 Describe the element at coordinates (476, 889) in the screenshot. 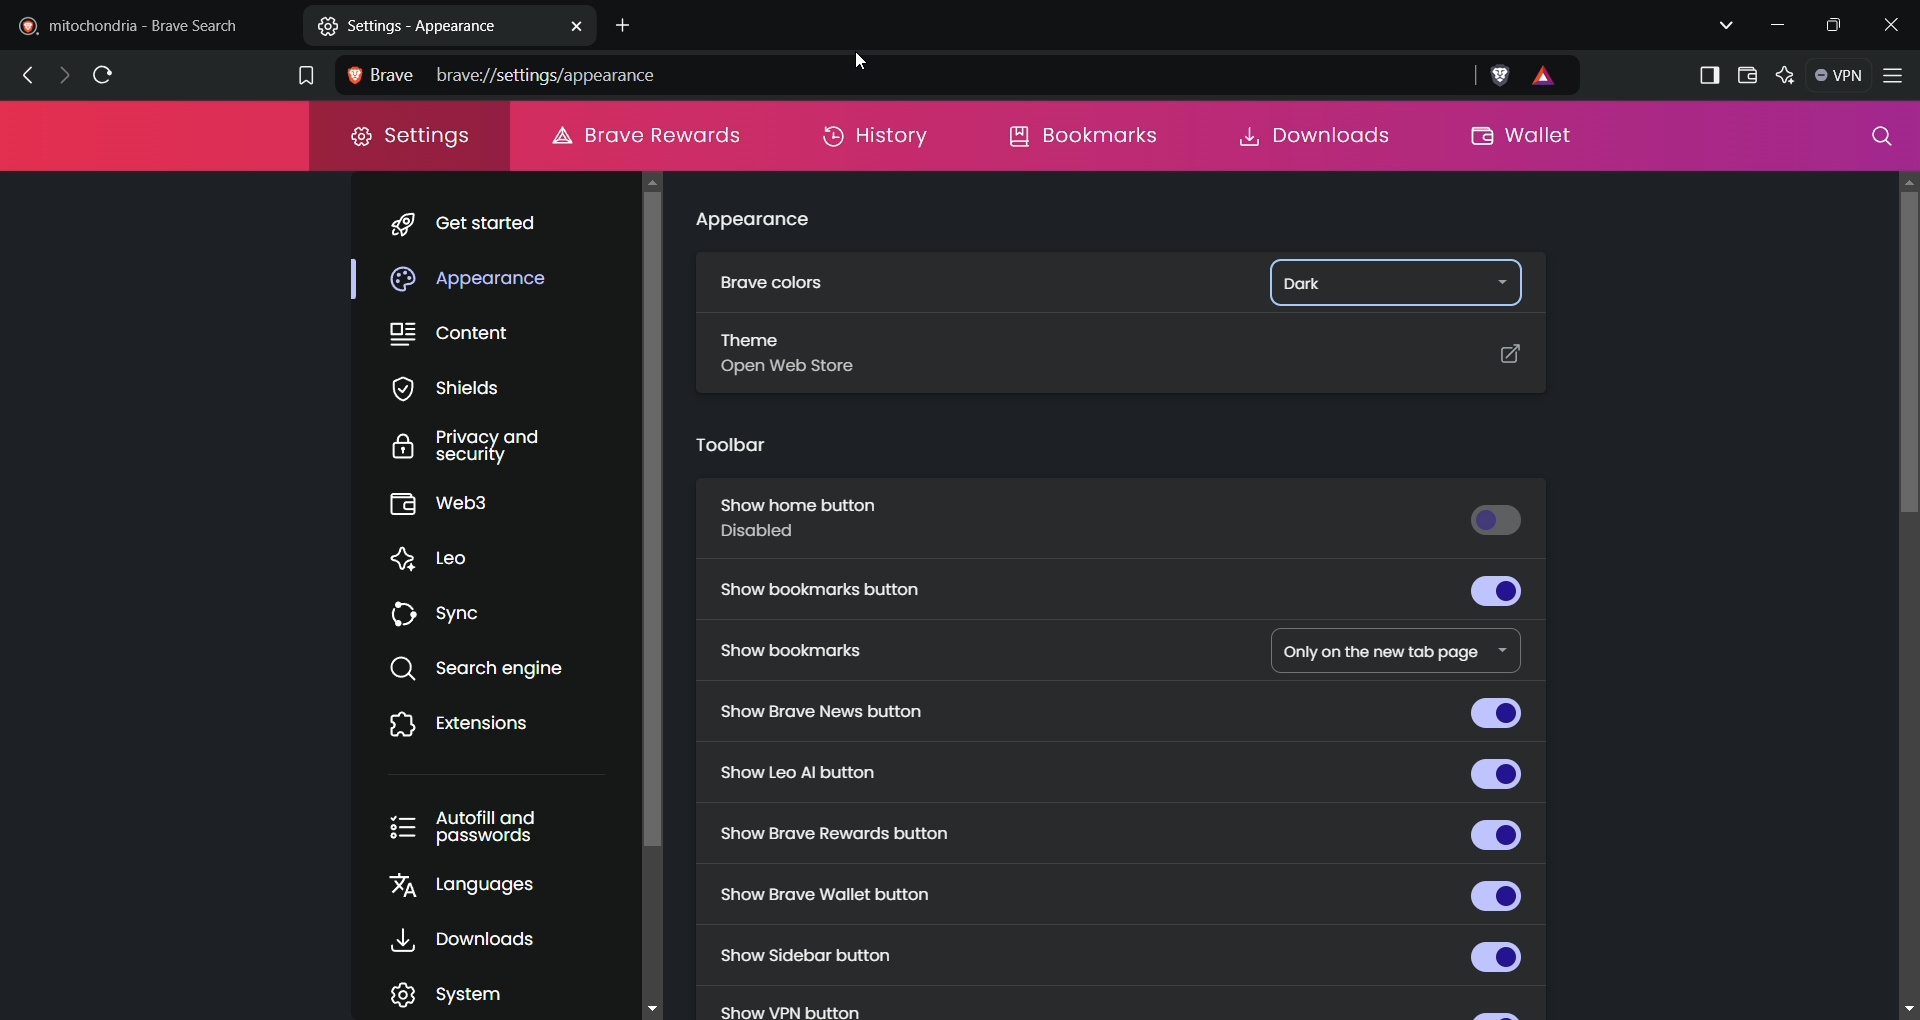

I see `languages` at that location.